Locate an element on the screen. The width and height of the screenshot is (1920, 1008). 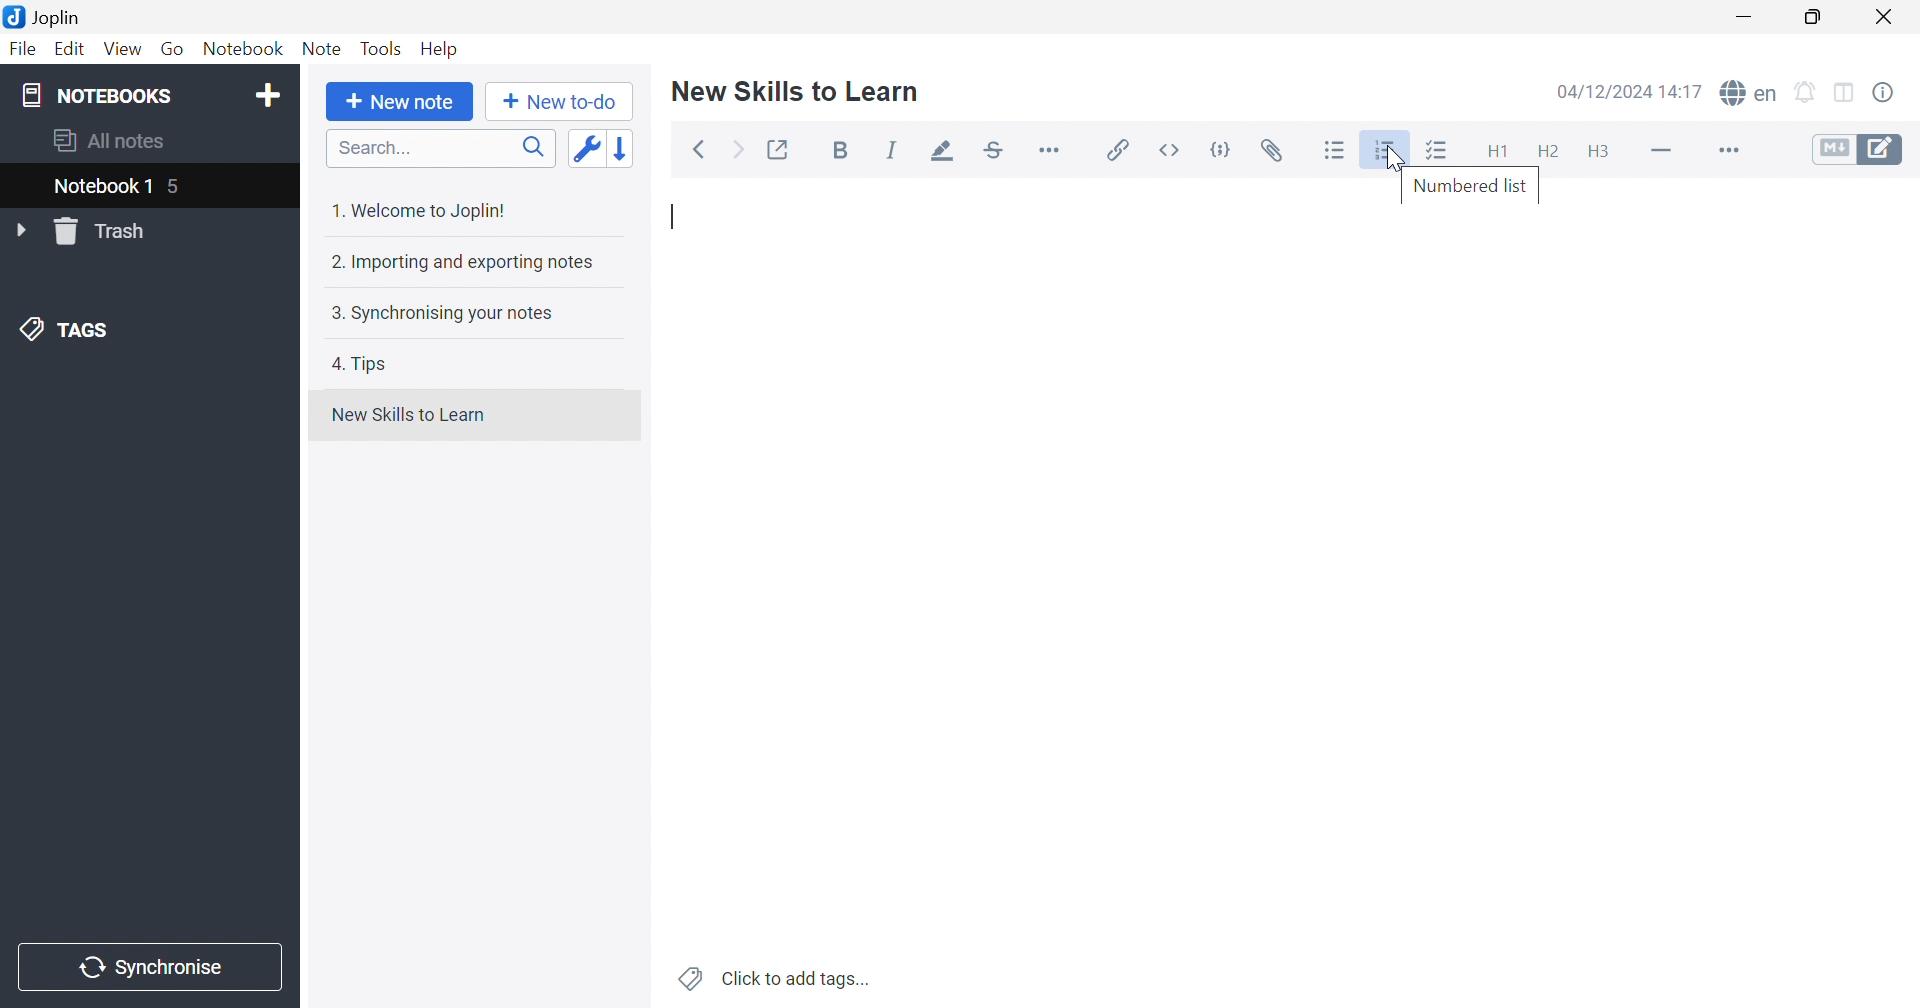
Note is located at coordinates (322, 49).